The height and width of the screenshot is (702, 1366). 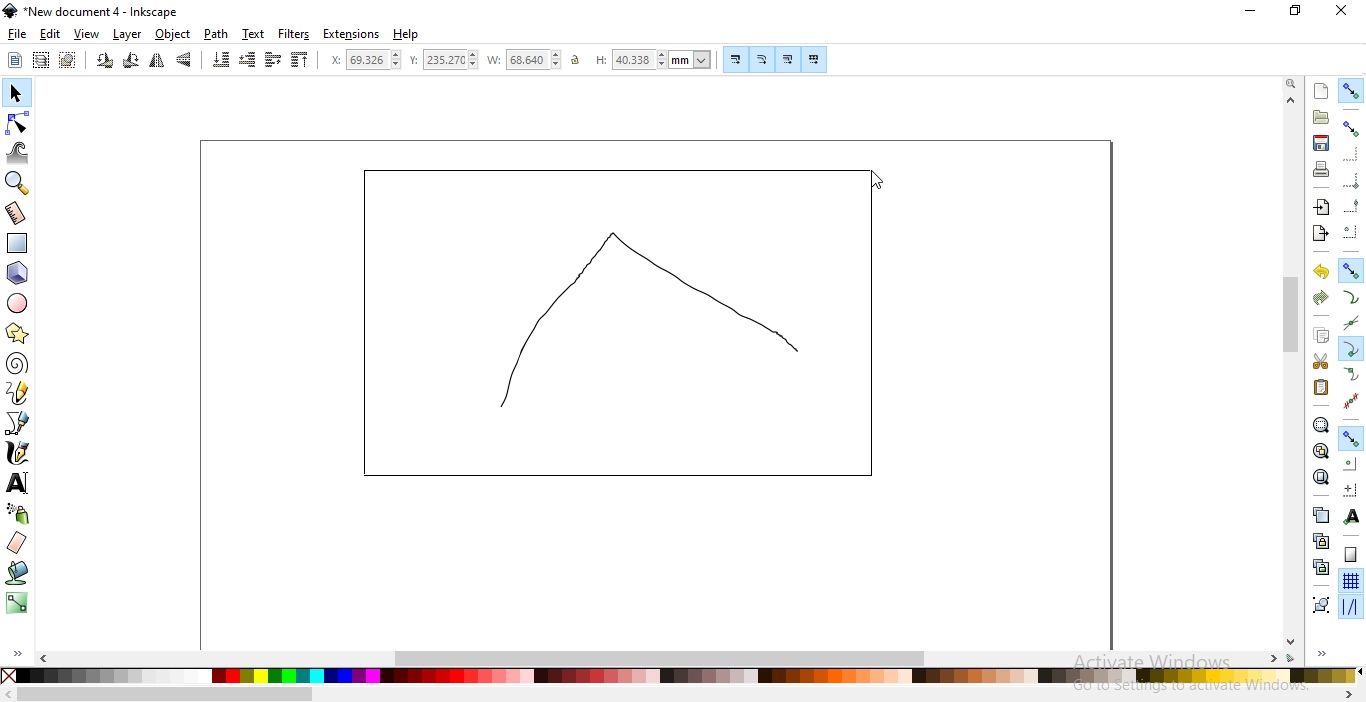 What do you see at coordinates (1351, 554) in the screenshot?
I see `` at bounding box center [1351, 554].